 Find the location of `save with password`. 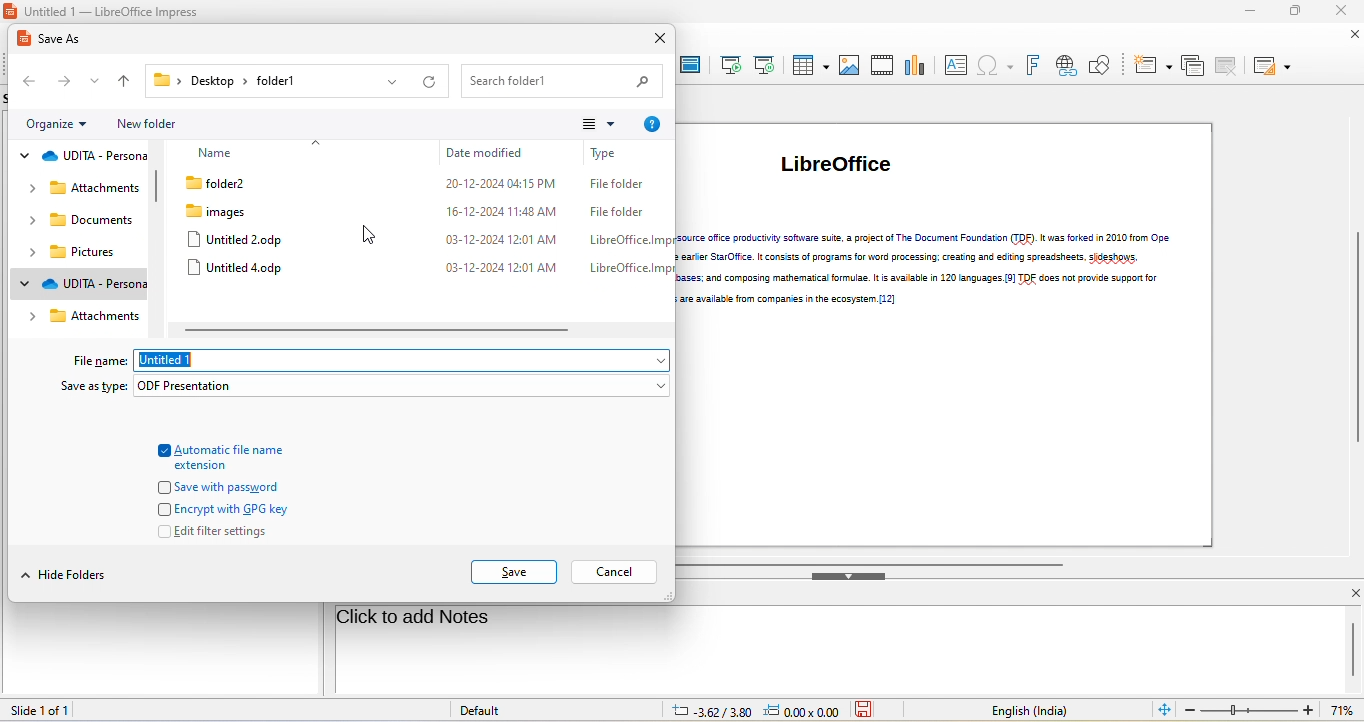

save with password is located at coordinates (220, 486).